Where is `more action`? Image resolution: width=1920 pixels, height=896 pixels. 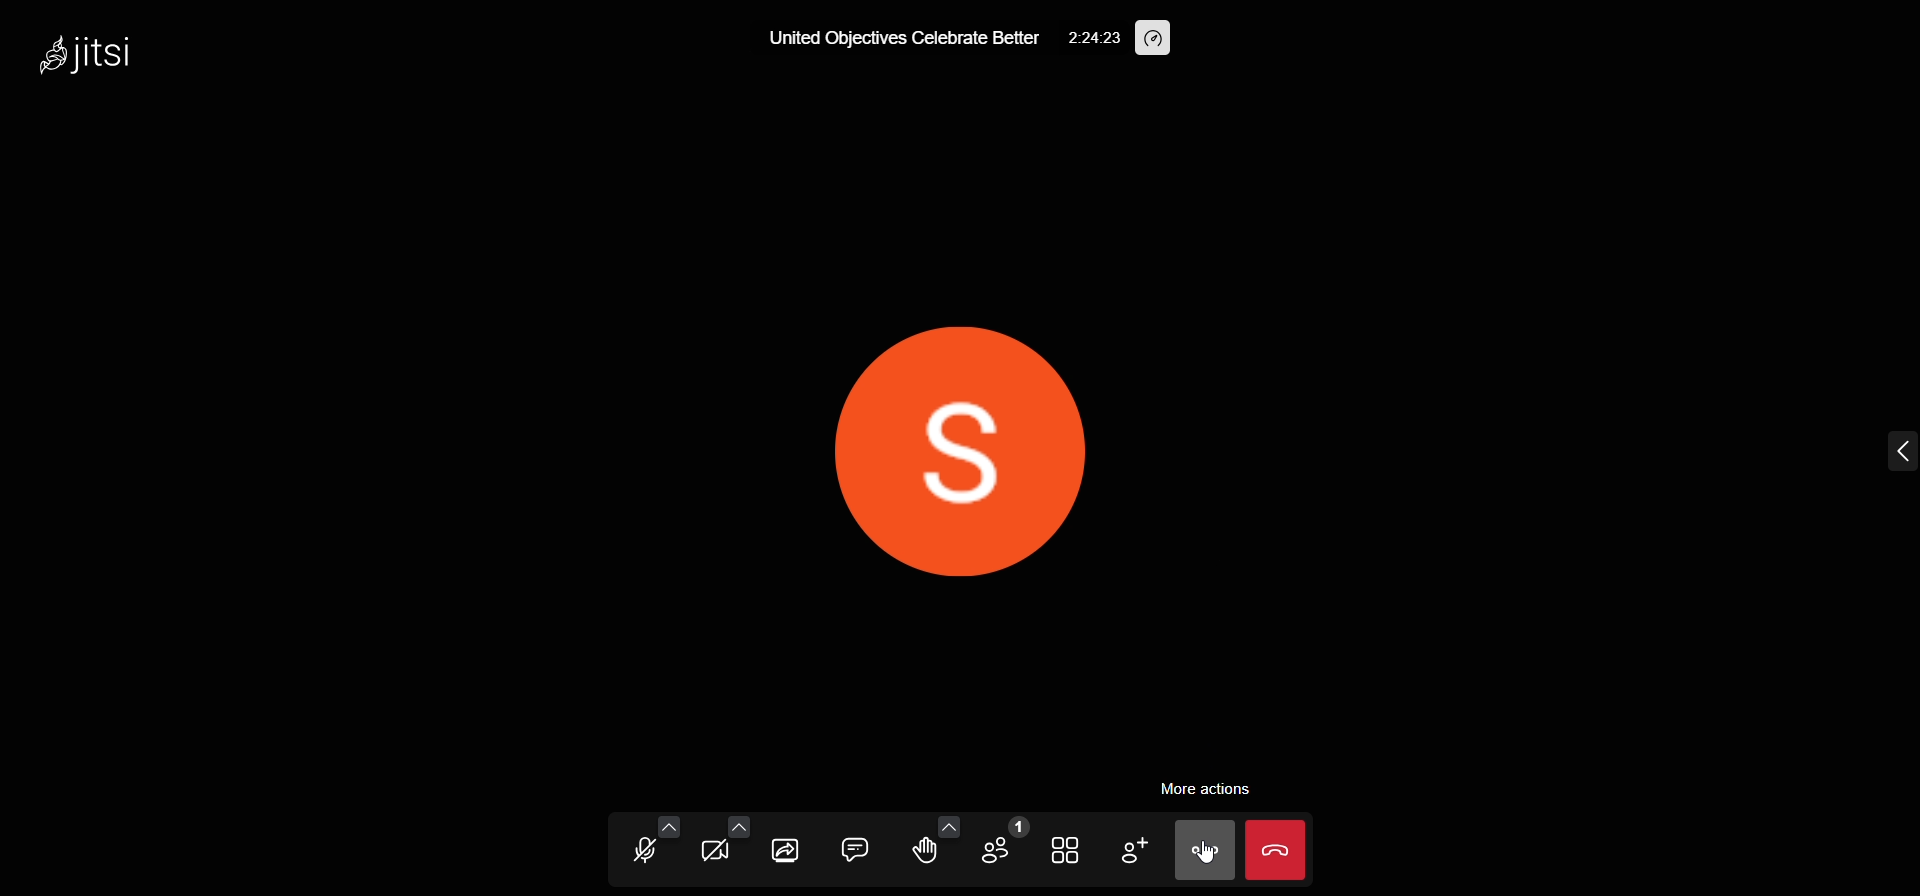 more action is located at coordinates (1208, 790).